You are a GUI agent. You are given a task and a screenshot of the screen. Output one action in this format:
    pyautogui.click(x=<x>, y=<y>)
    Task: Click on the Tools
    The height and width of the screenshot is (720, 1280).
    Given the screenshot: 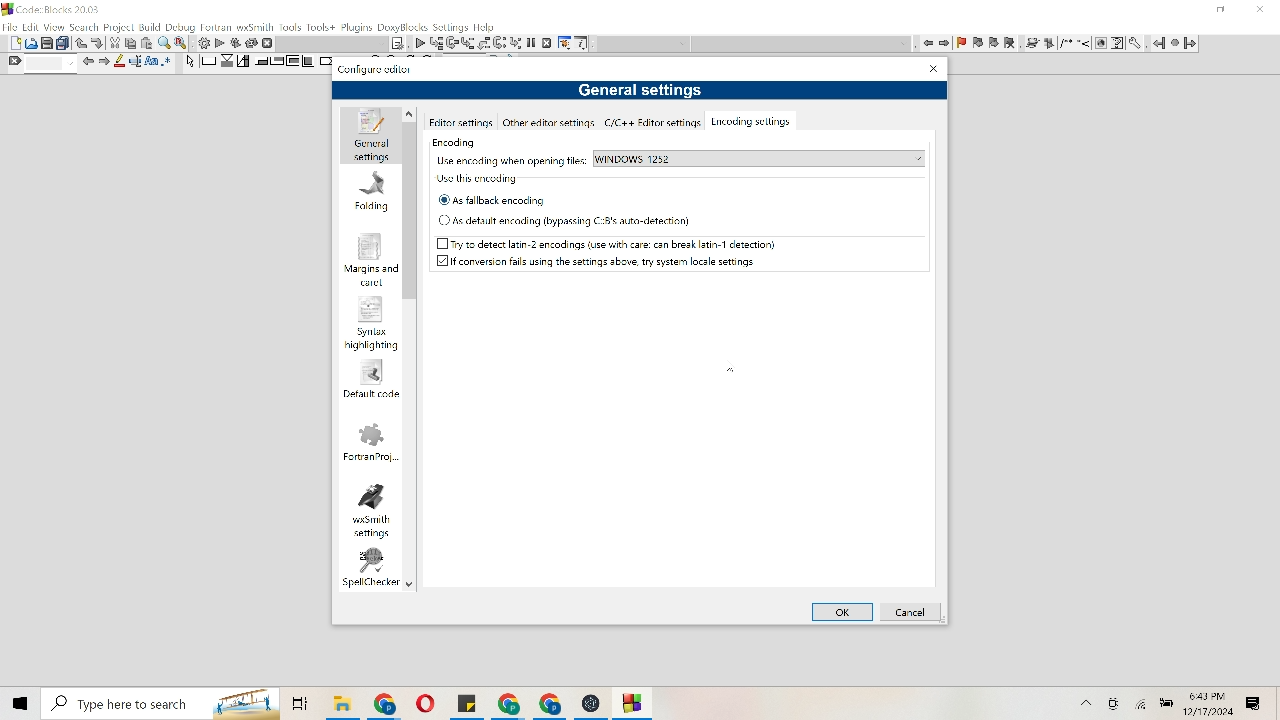 What is the action you would take?
    pyautogui.click(x=564, y=43)
    